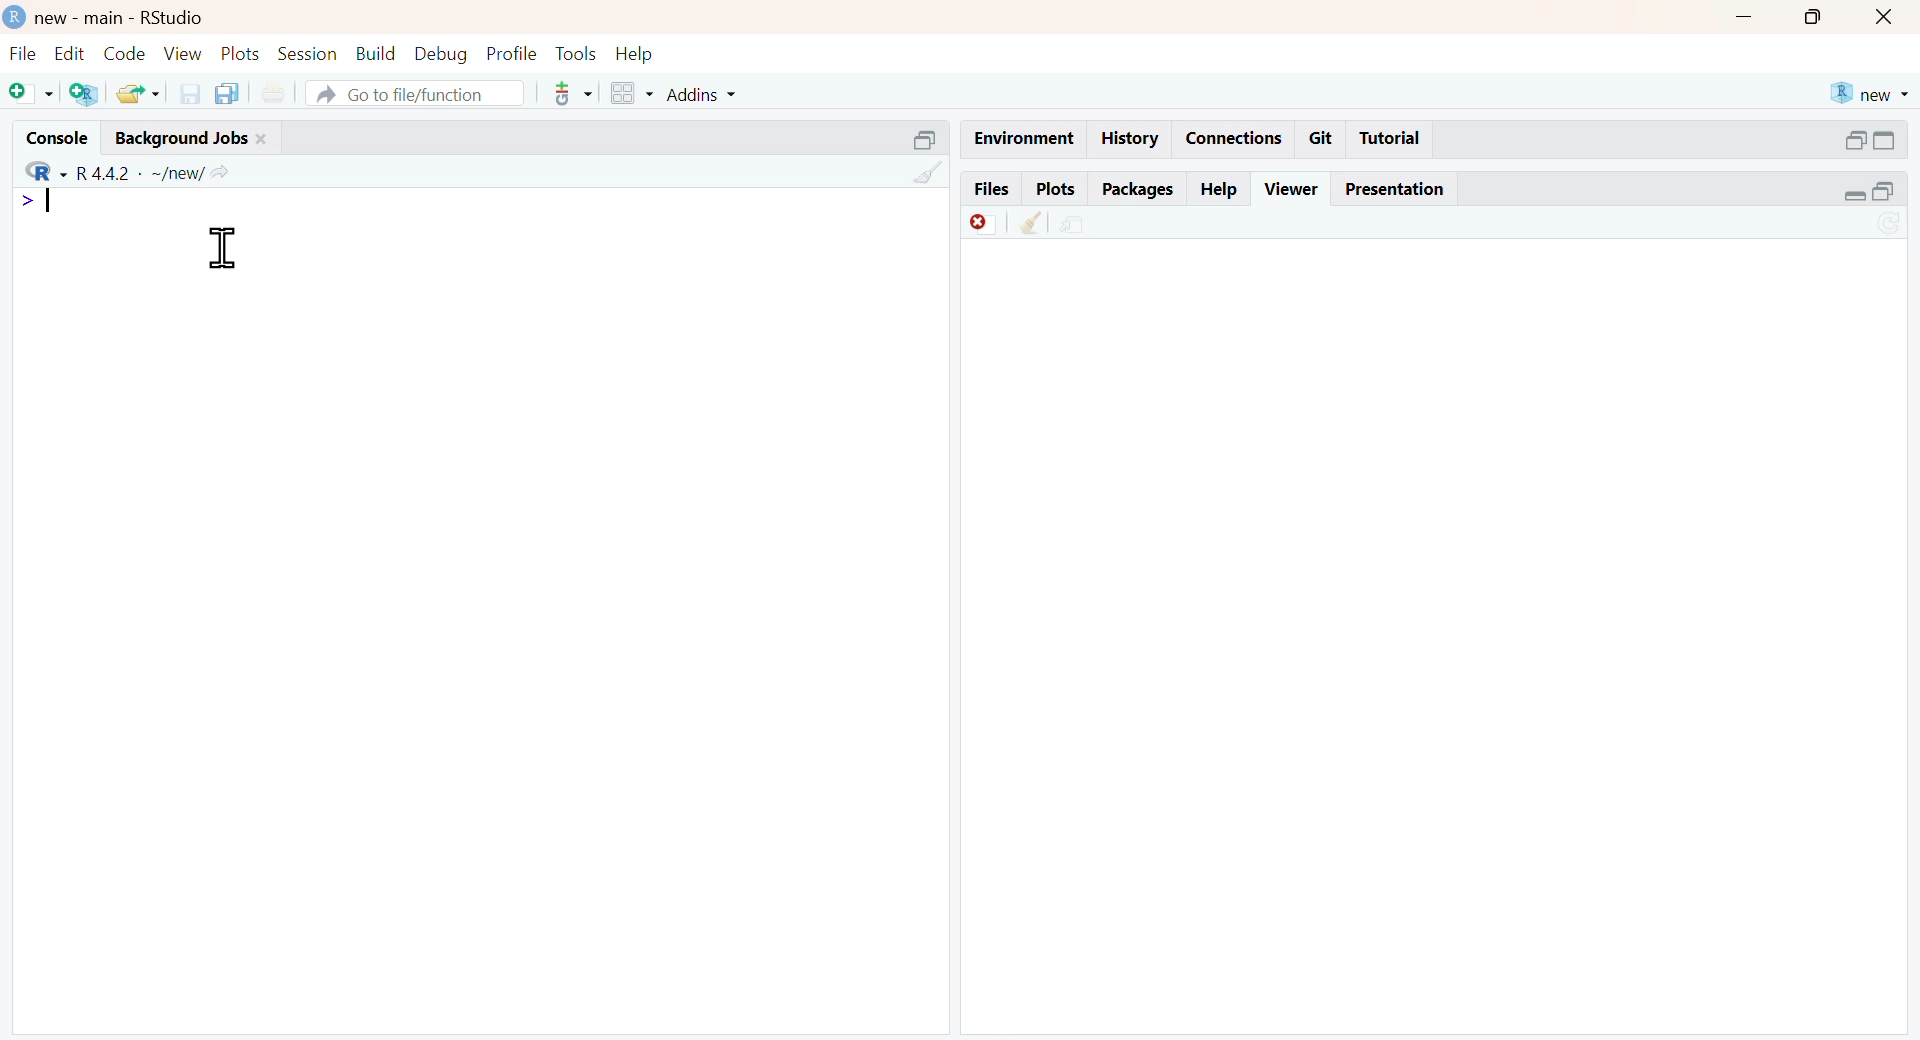  What do you see at coordinates (274, 92) in the screenshot?
I see `print` at bounding box center [274, 92].